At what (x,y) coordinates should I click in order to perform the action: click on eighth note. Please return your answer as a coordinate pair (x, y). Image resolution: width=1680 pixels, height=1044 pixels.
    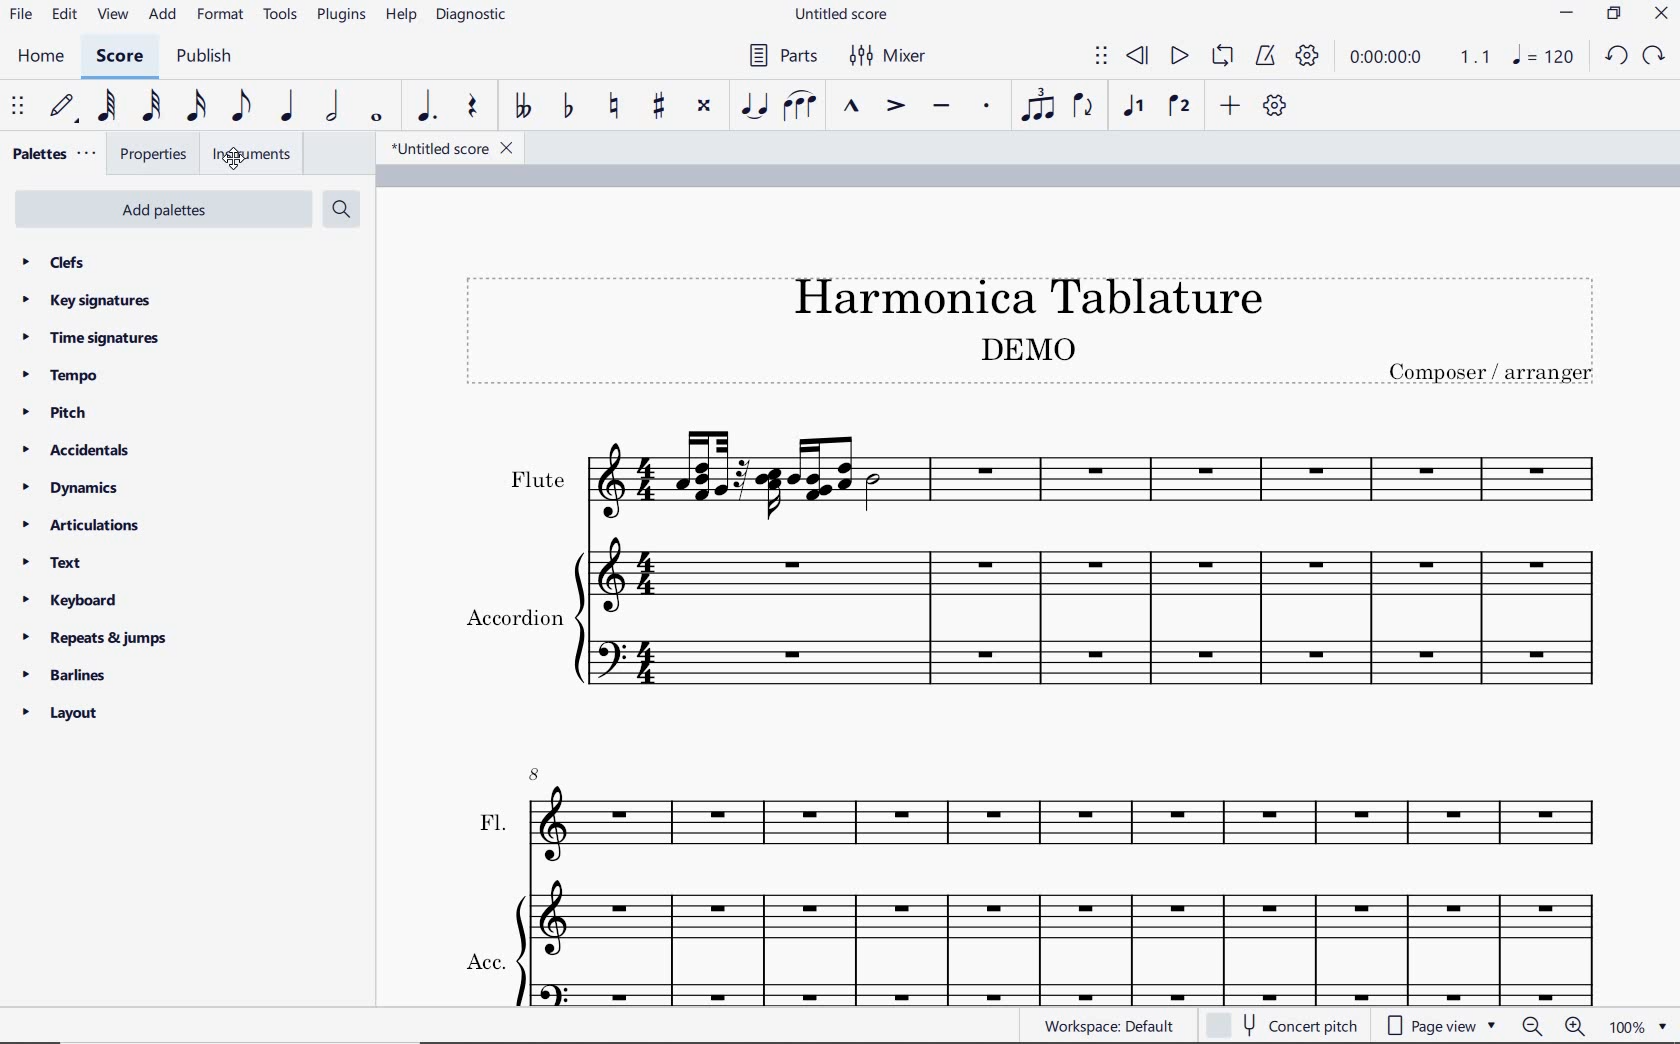
    Looking at the image, I should click on (238, 108).